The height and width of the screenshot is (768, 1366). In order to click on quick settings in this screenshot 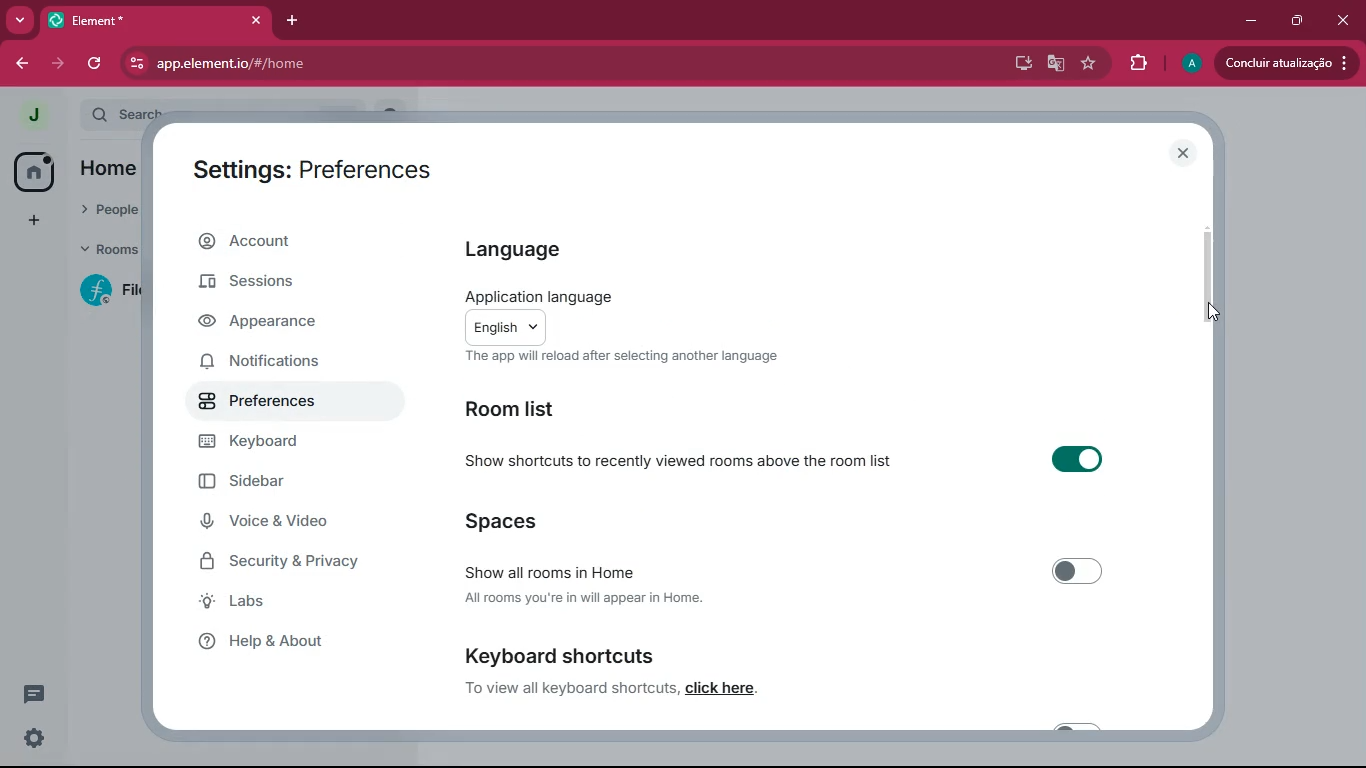, I will do `click(32, 735)`.